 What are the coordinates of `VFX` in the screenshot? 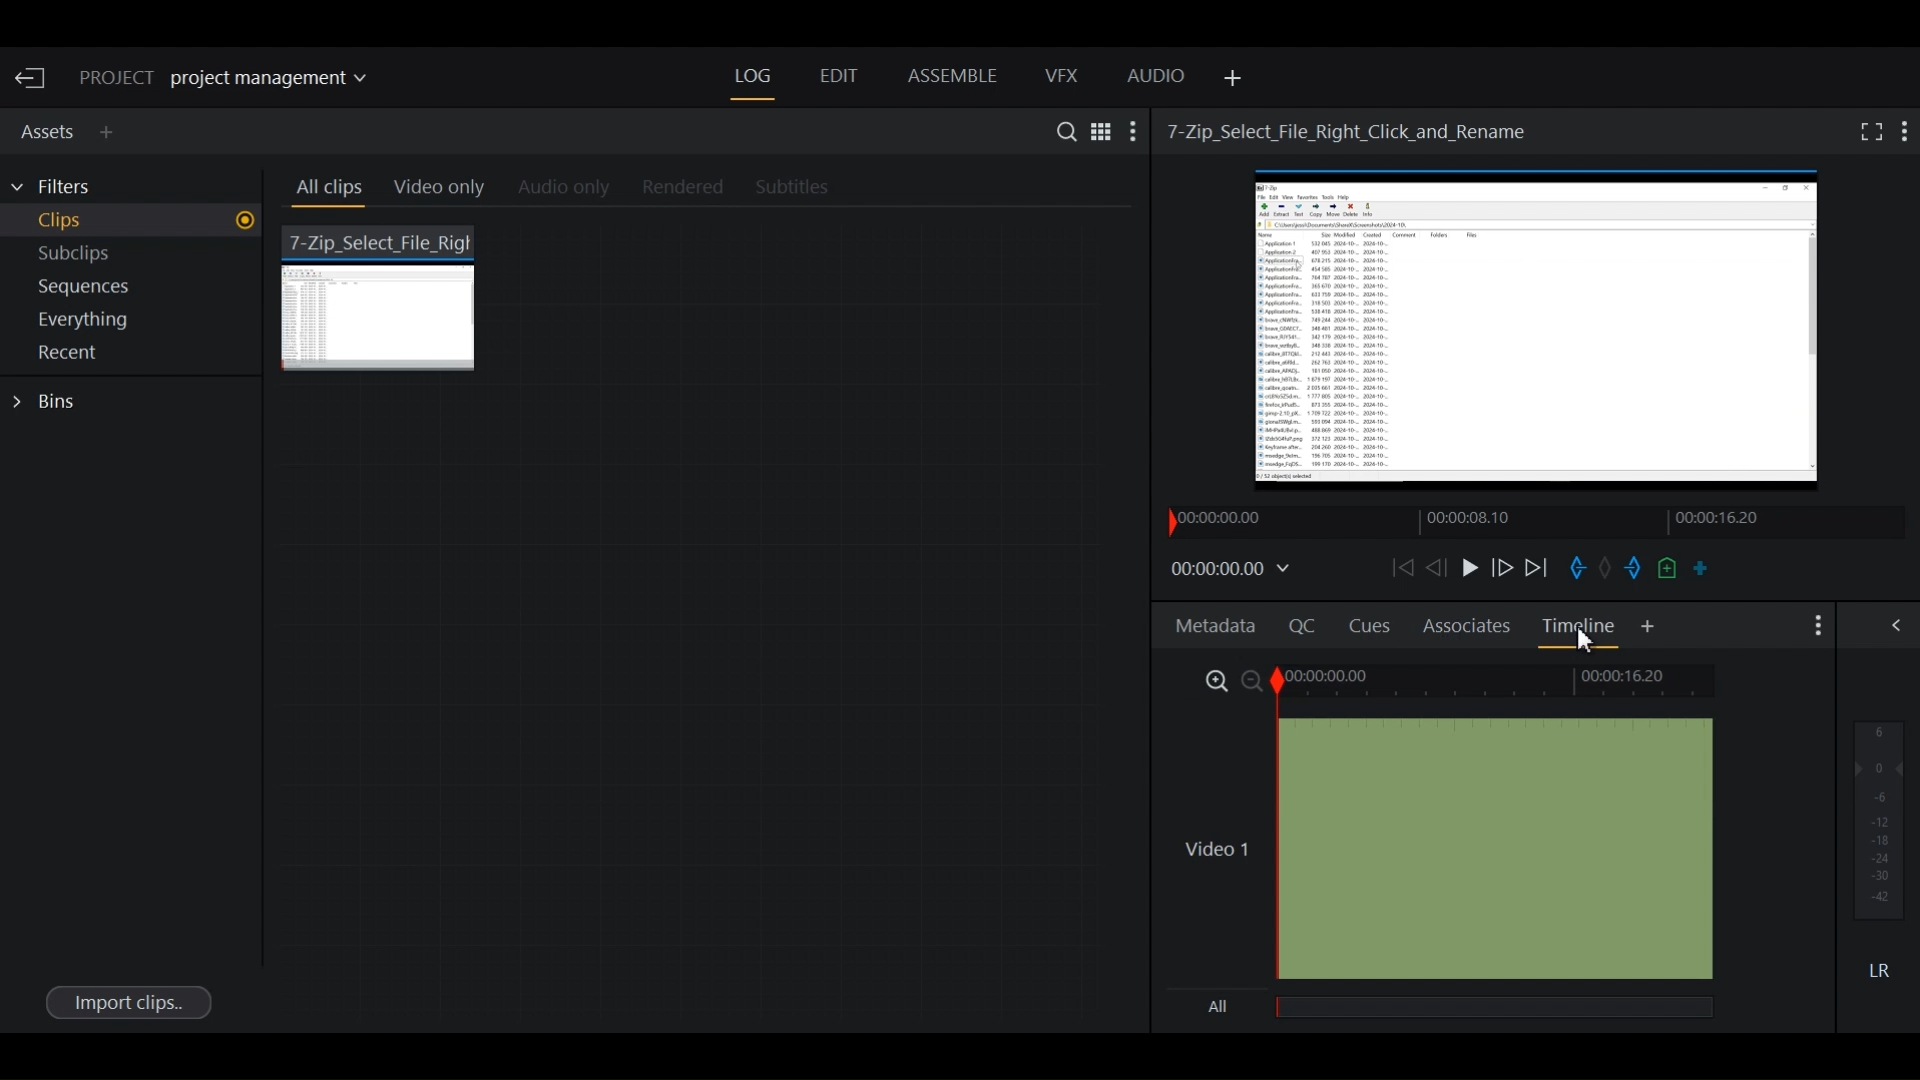 It's located at (1063, 76).